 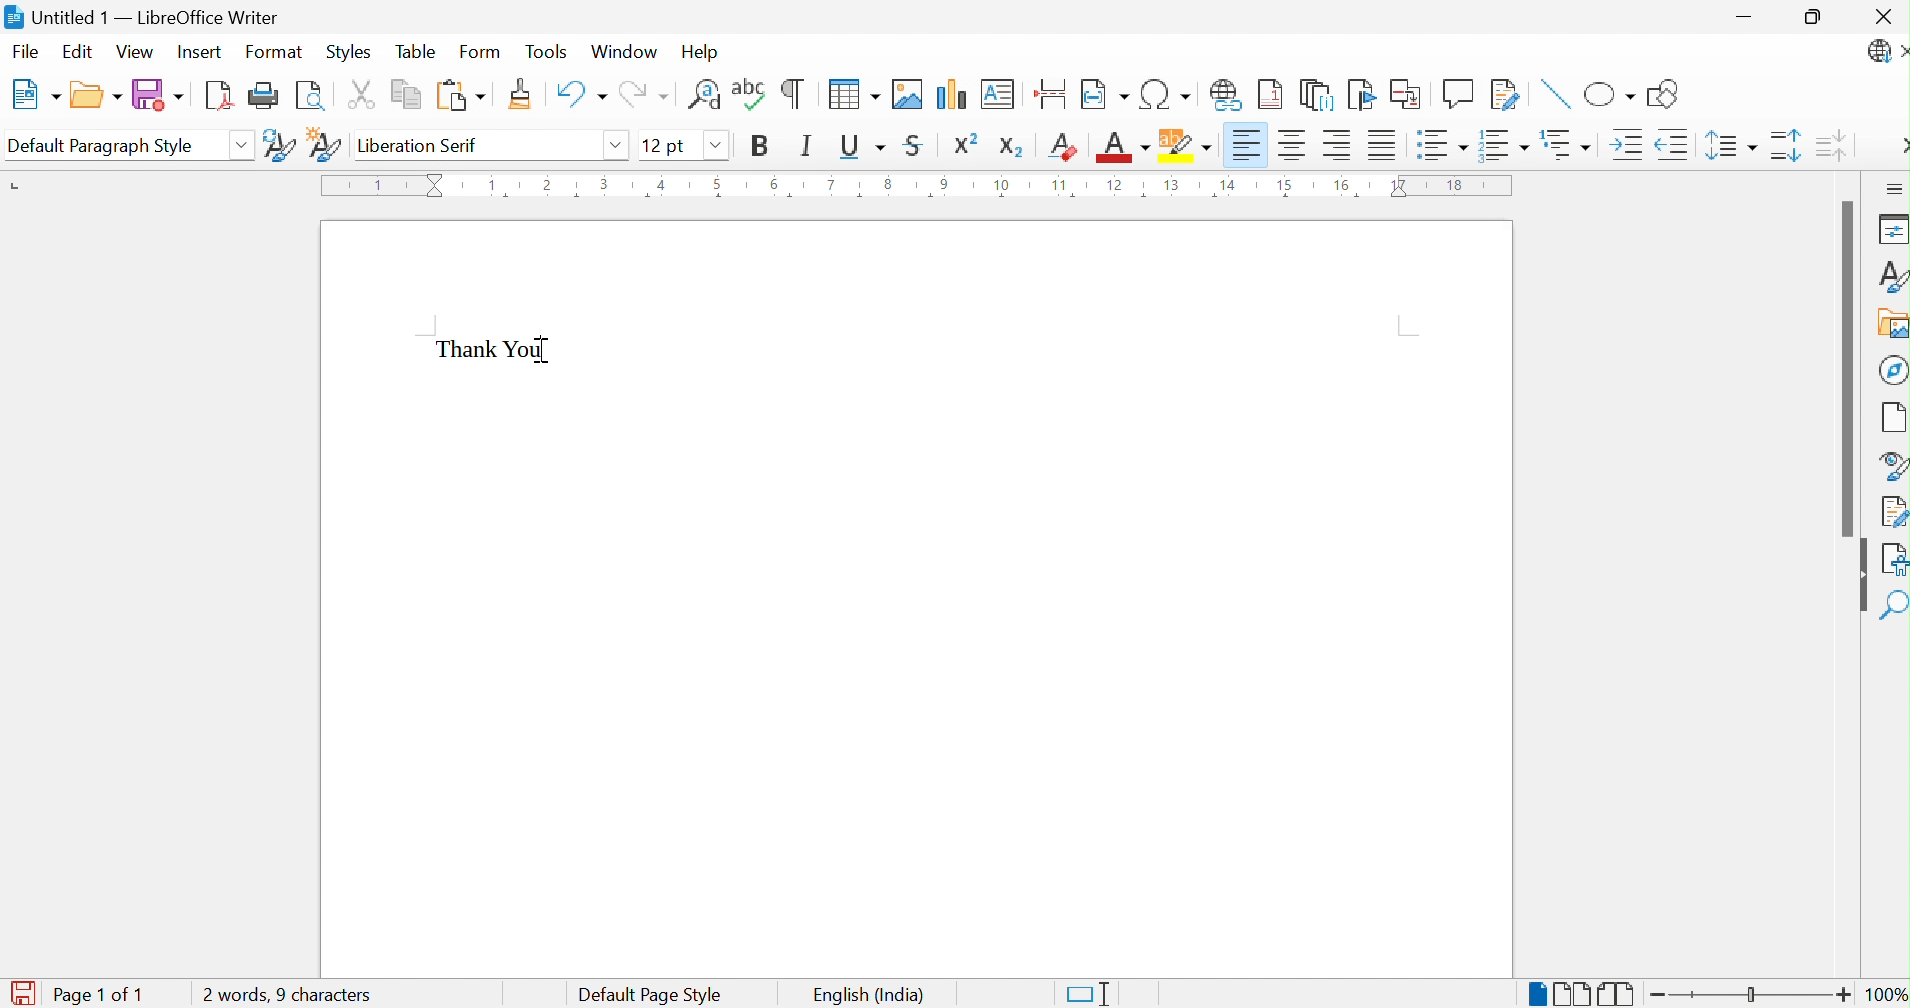 What do you see at coordinates (1165, 94) in the screenshot?
I see `Insert Special Characters` at bounding box center [1165, 94].